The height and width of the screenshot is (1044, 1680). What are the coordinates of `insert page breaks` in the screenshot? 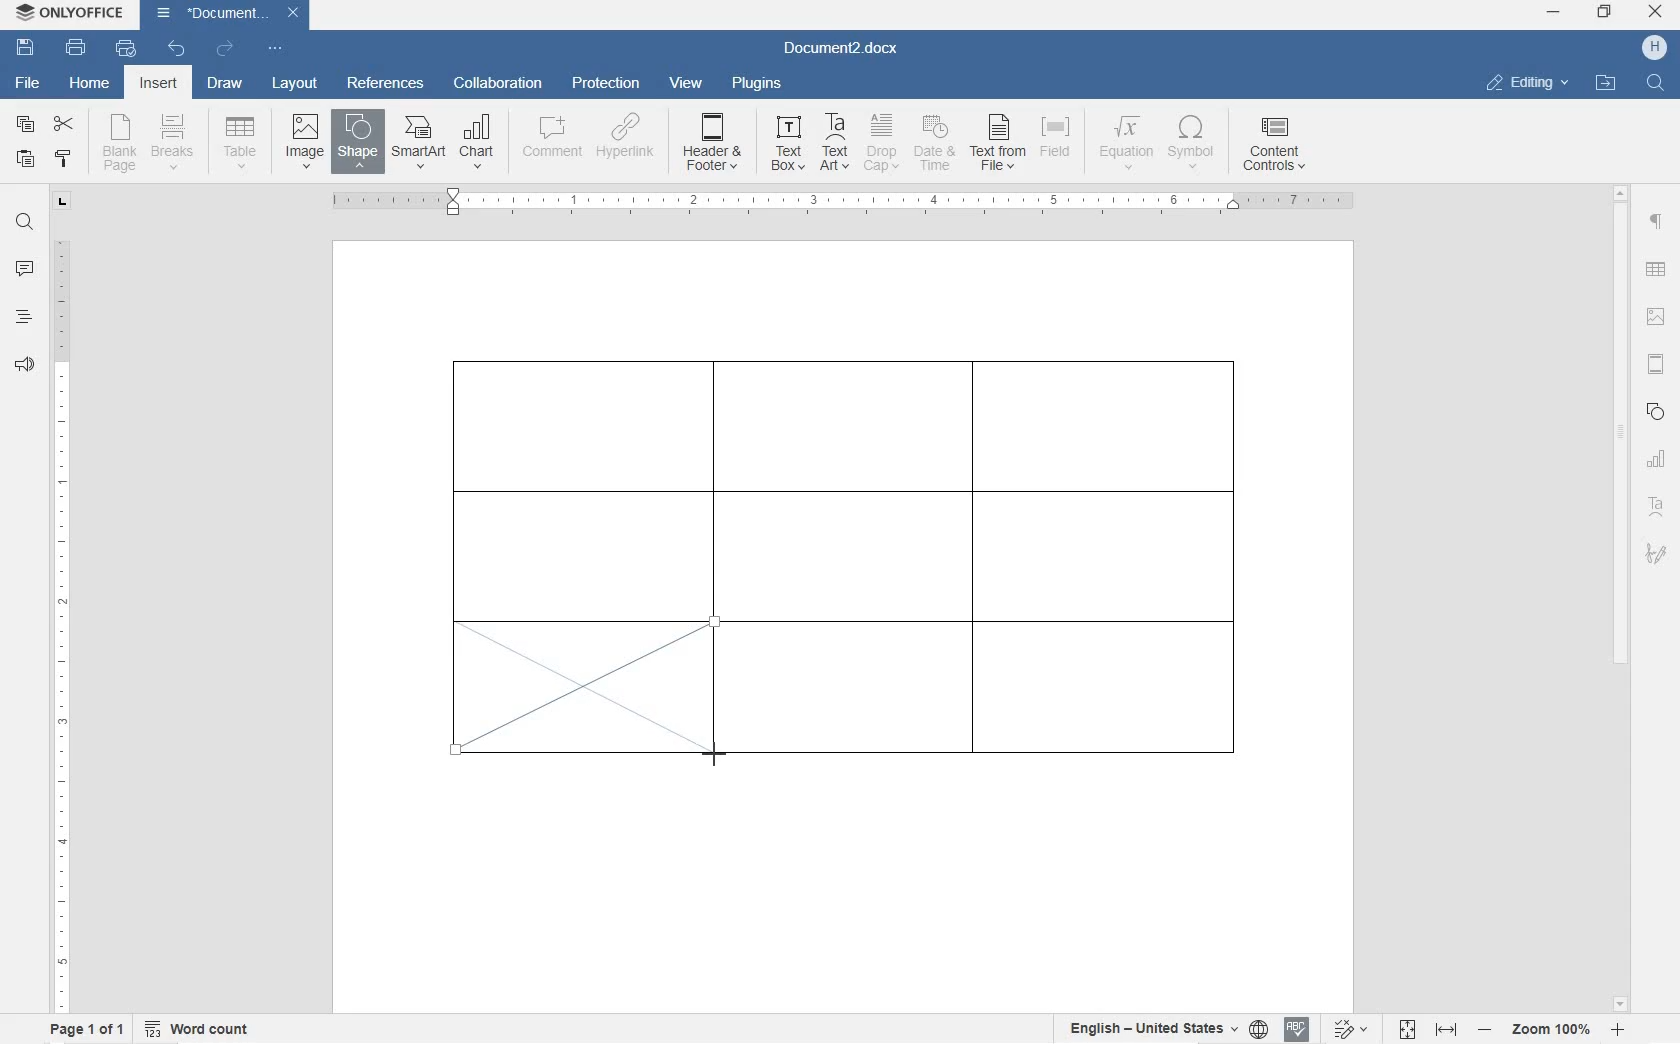 It's located at (175, 143).